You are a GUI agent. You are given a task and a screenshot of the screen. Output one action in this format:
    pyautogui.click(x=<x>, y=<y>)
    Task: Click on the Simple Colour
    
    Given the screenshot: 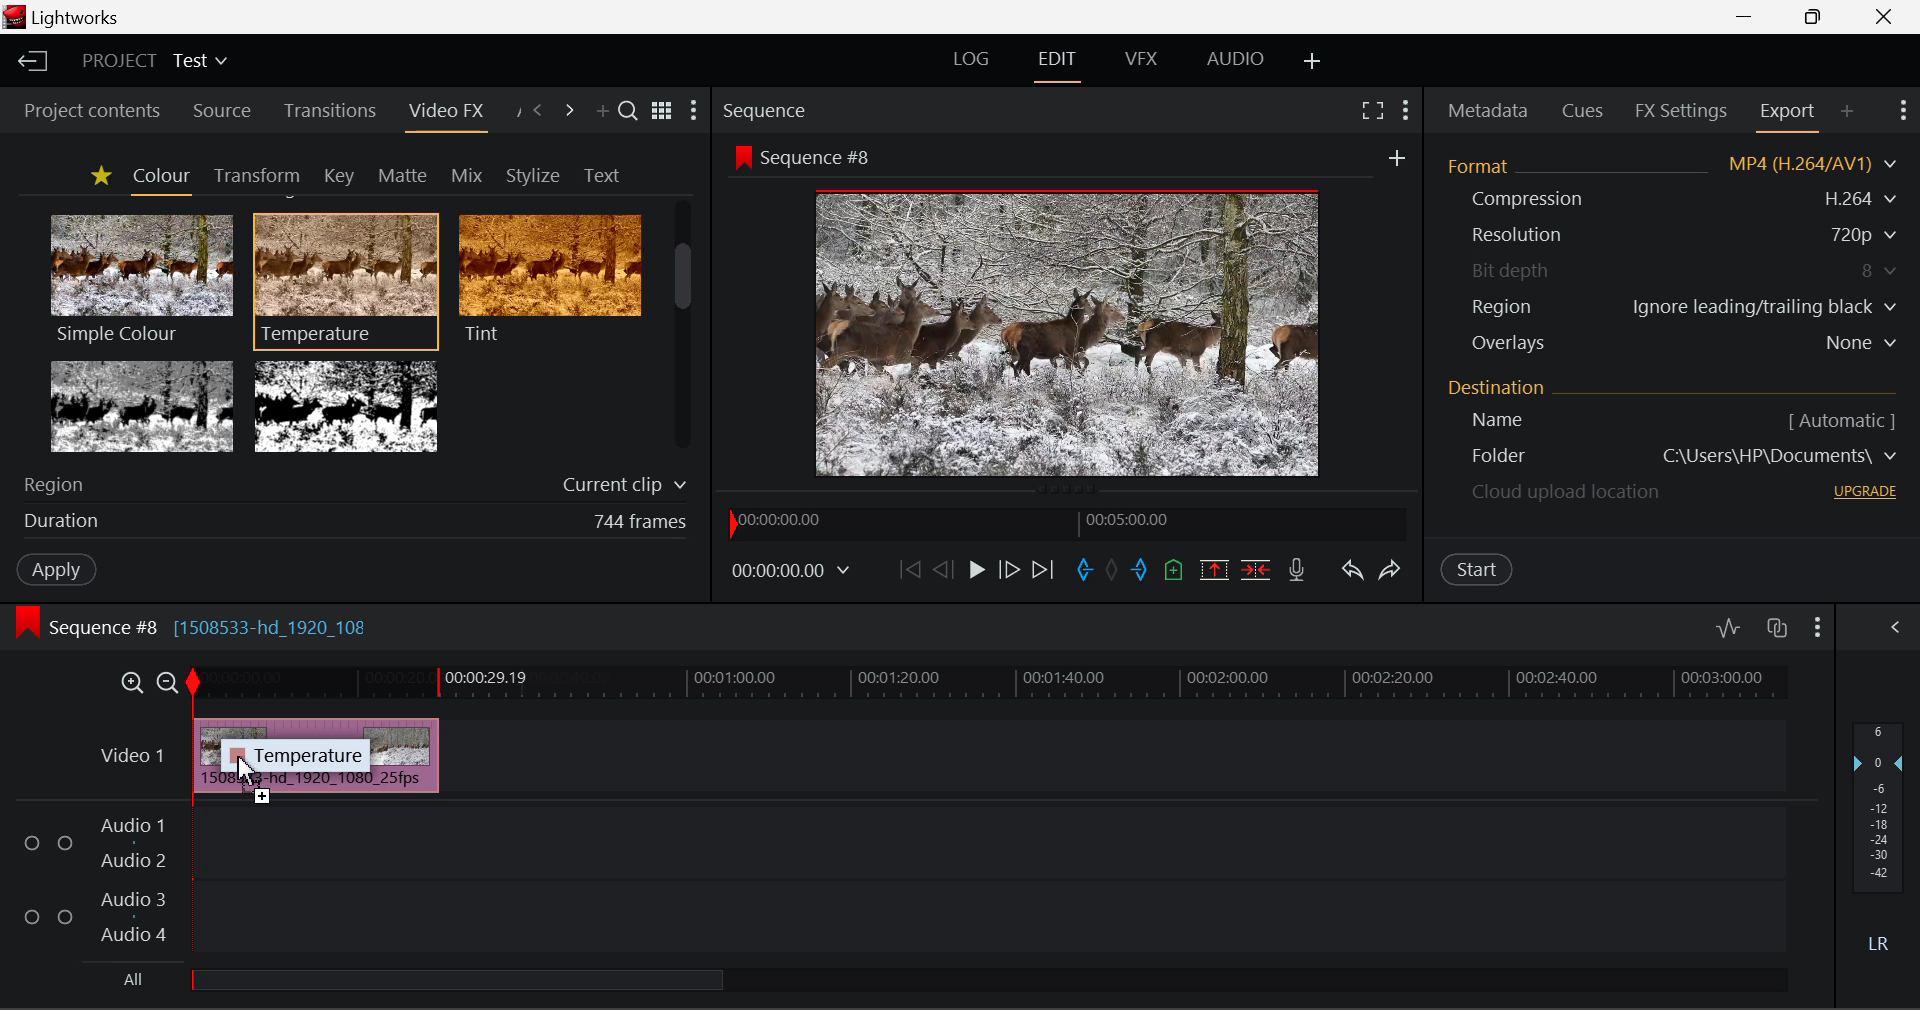 What is the action you would take?
    pyautogui.click(x=140, y=278)
    